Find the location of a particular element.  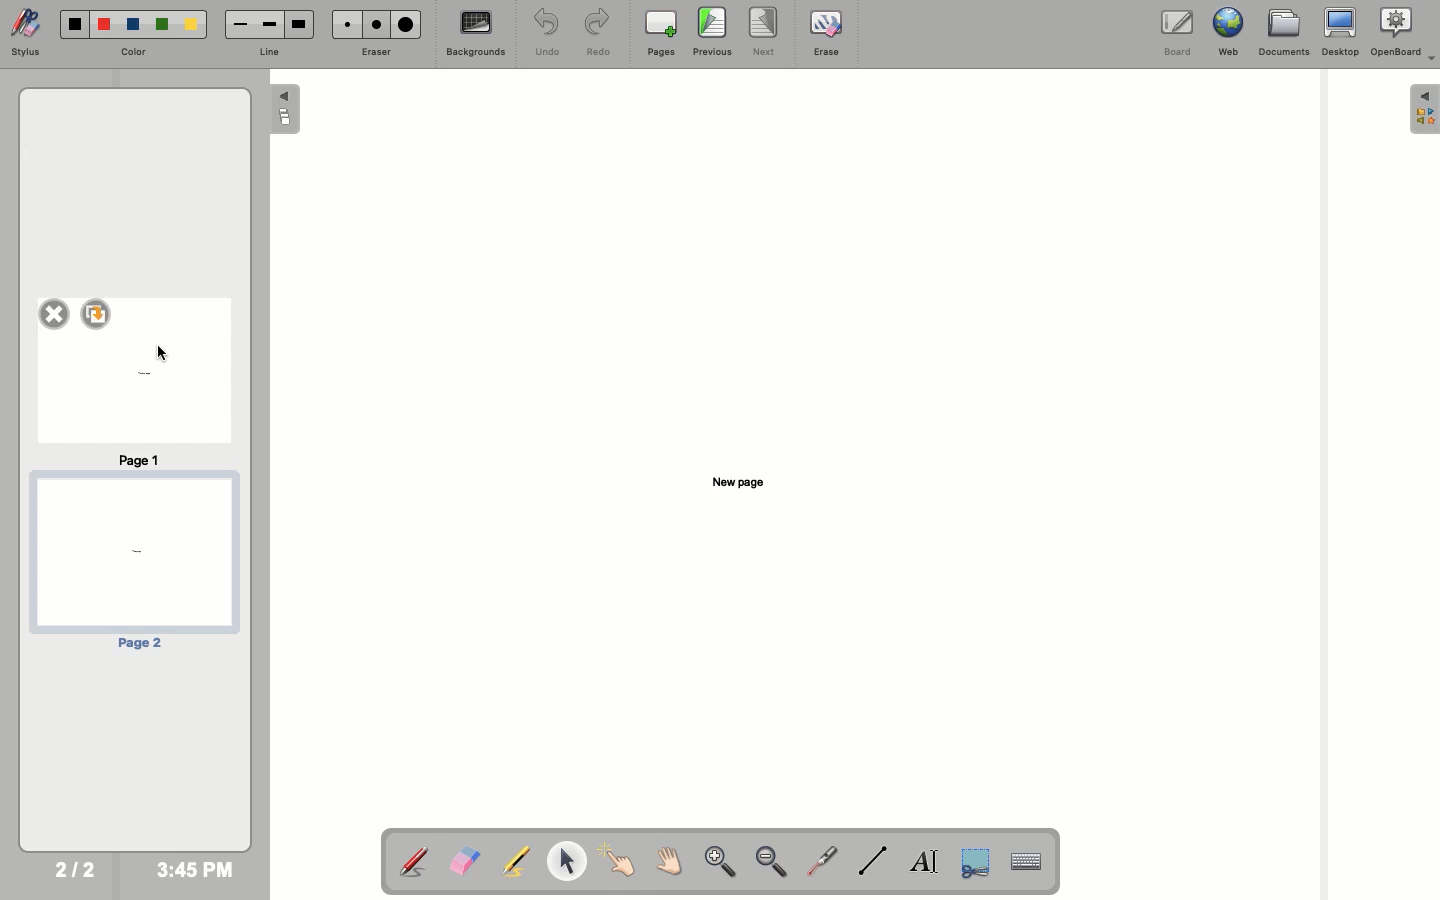

Next is located at coordinates (764, 31).